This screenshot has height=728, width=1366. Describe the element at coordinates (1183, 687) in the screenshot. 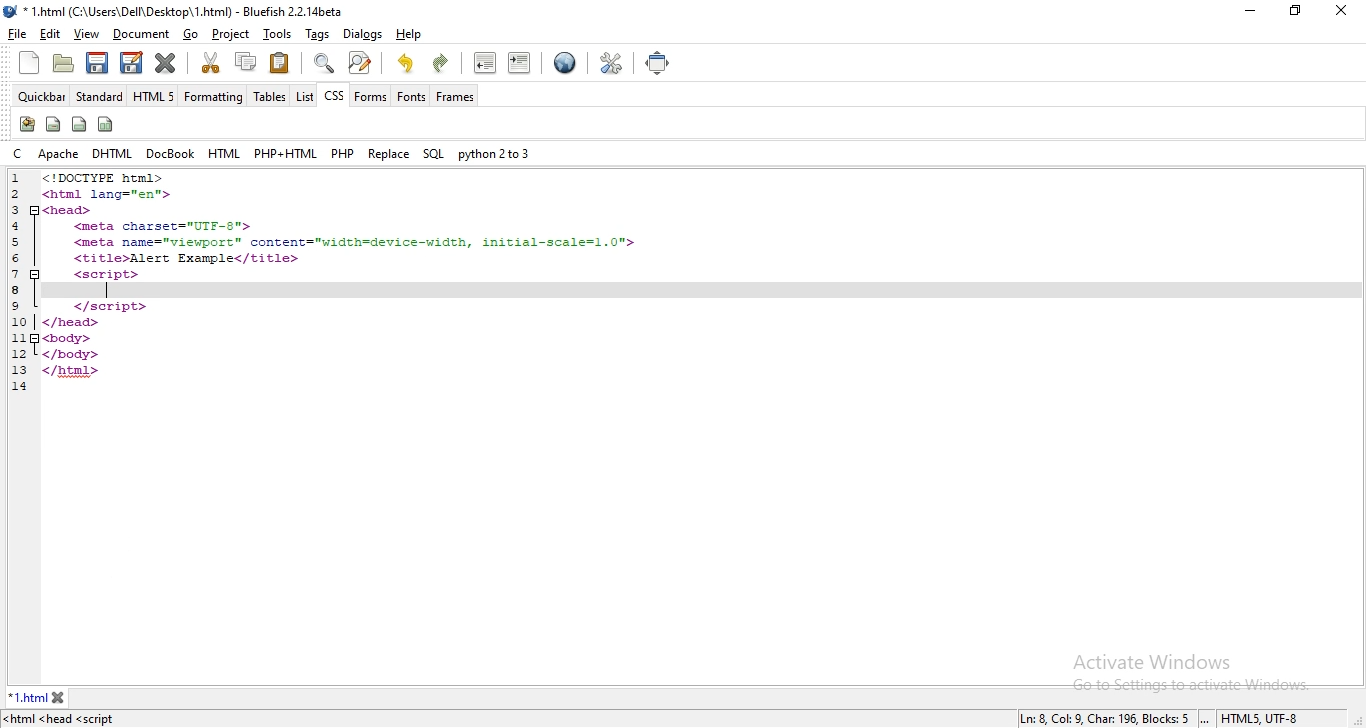

I see `go to settings to activate  windows` at that location.